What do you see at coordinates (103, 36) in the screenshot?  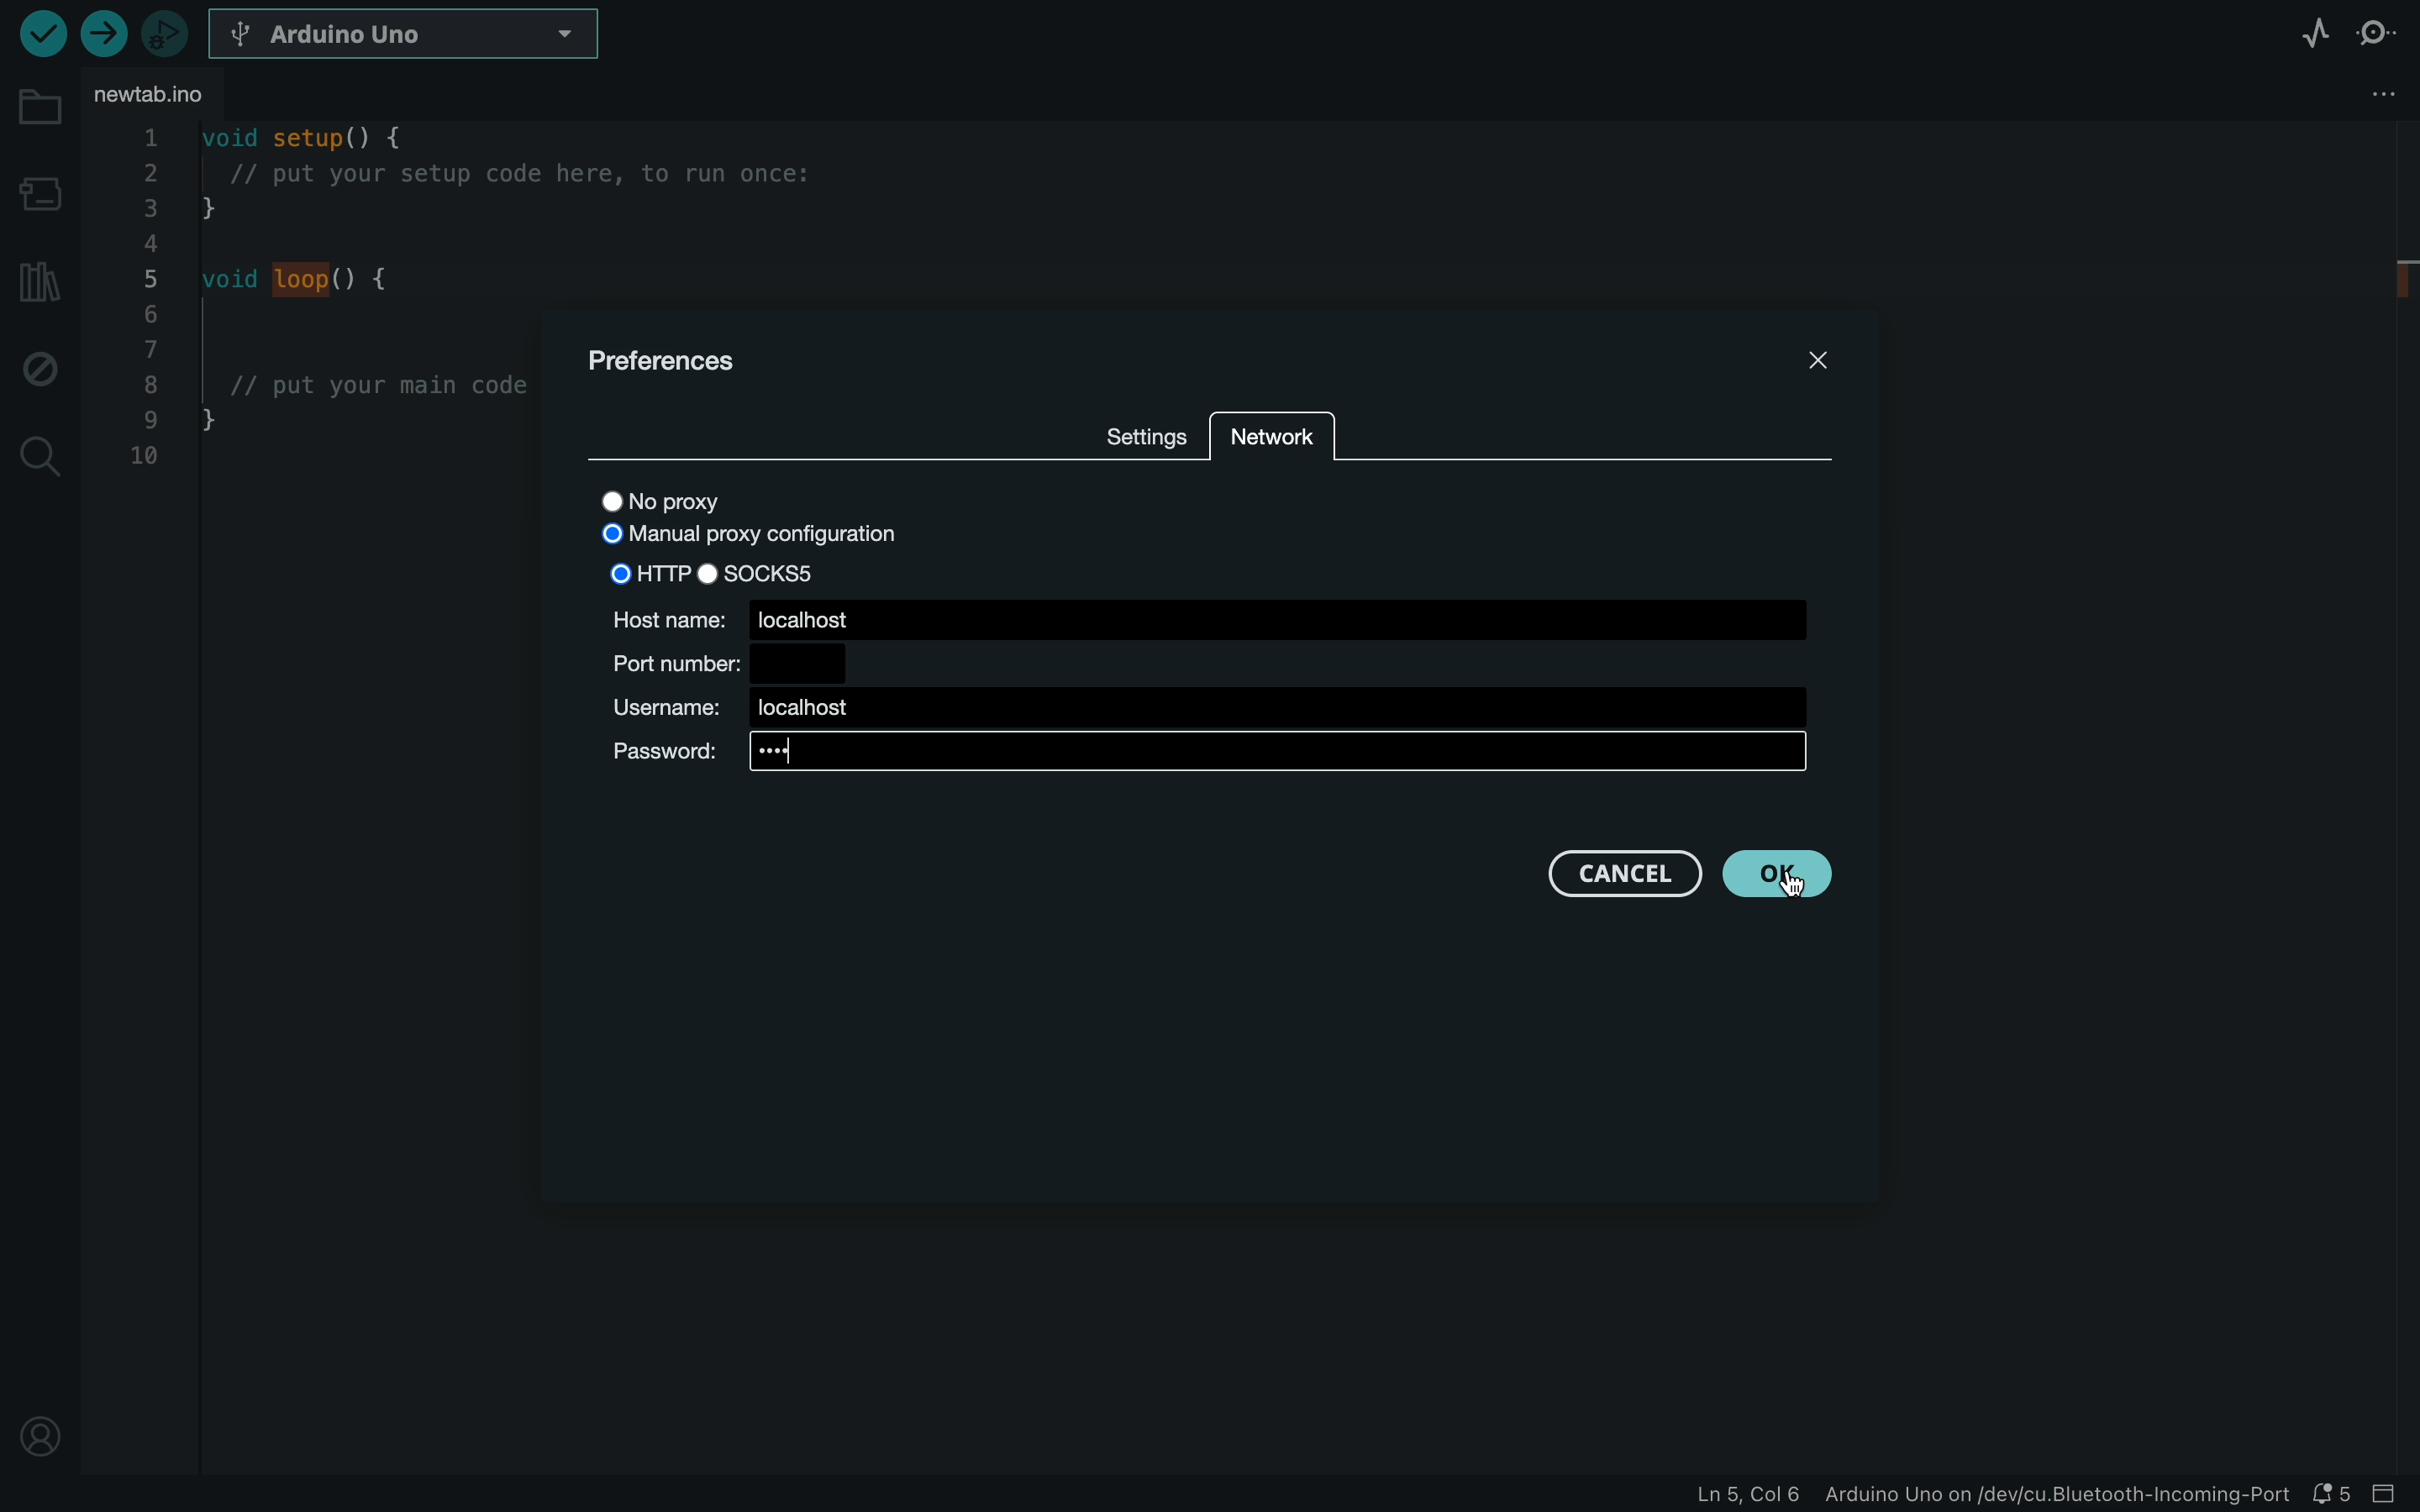 I see `upload` at bounding box center [103, 36].